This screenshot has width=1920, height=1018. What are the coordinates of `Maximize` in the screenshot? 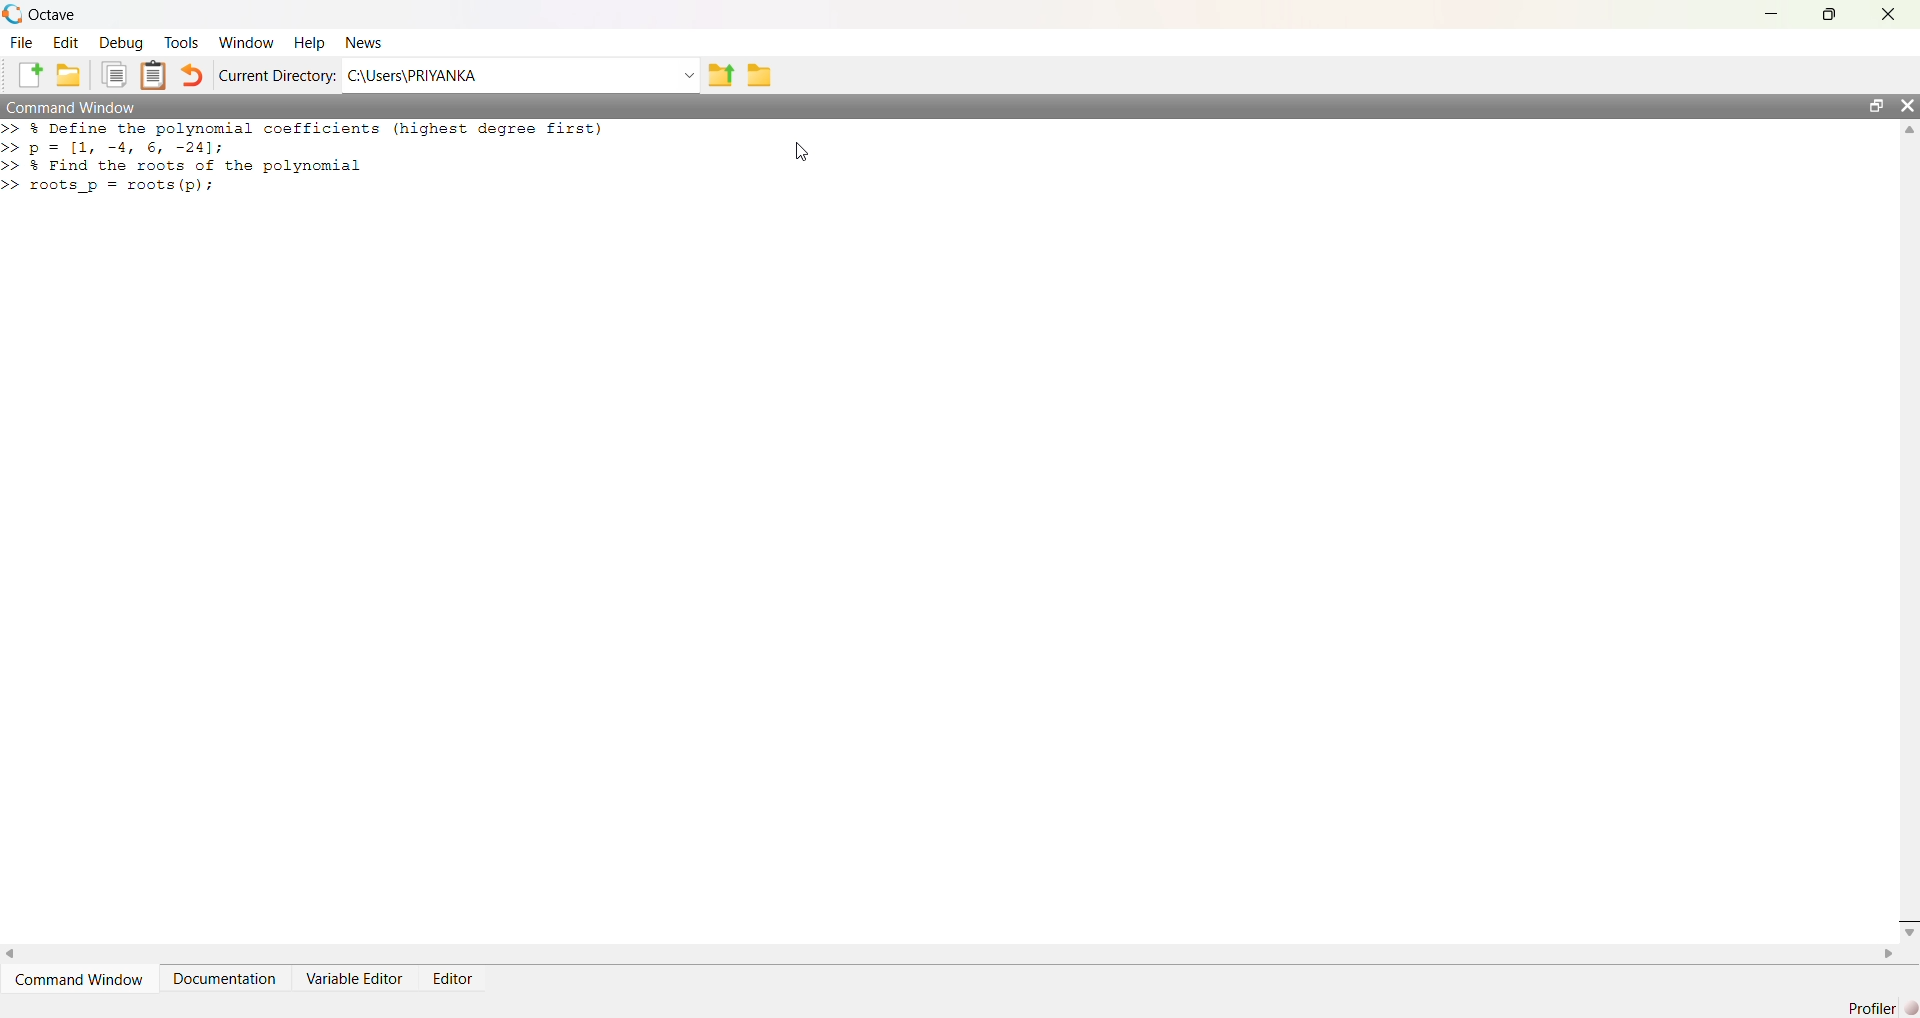 It's located at (1879, 106).